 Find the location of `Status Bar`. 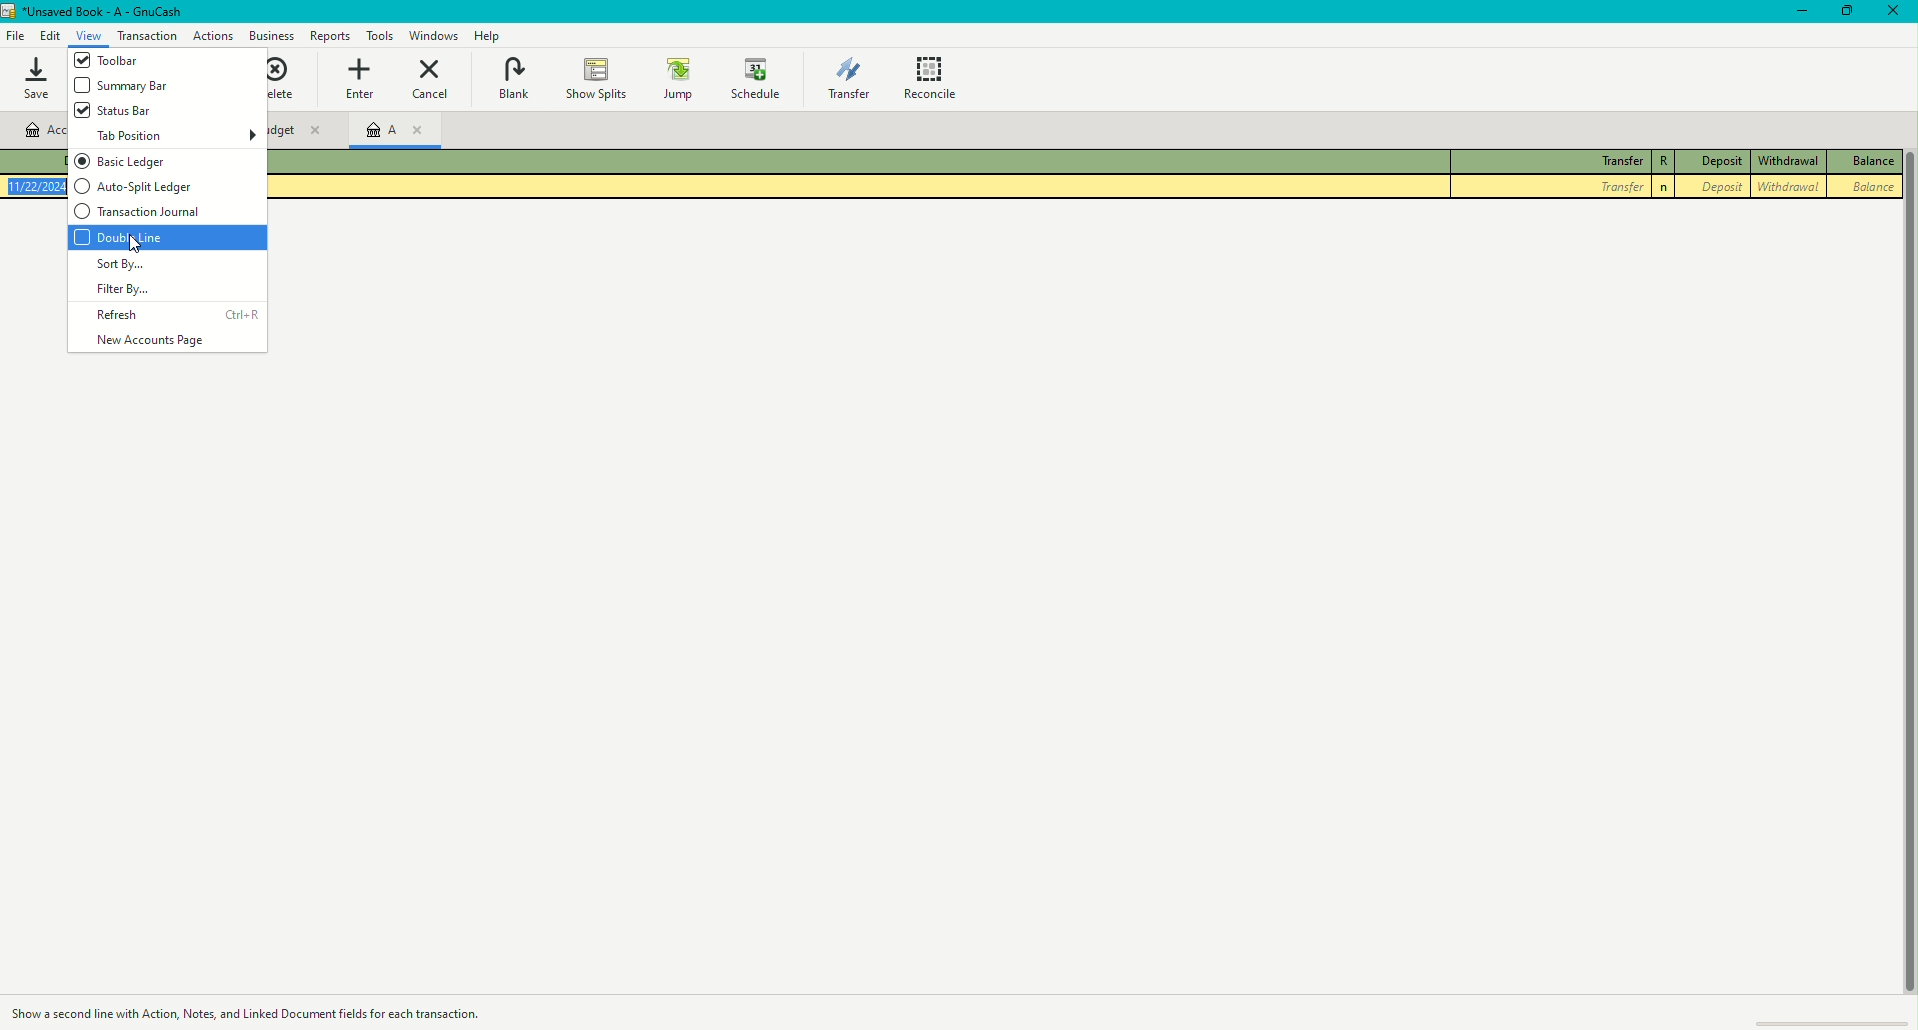

Status Bar is located at coordinates (173, 111).